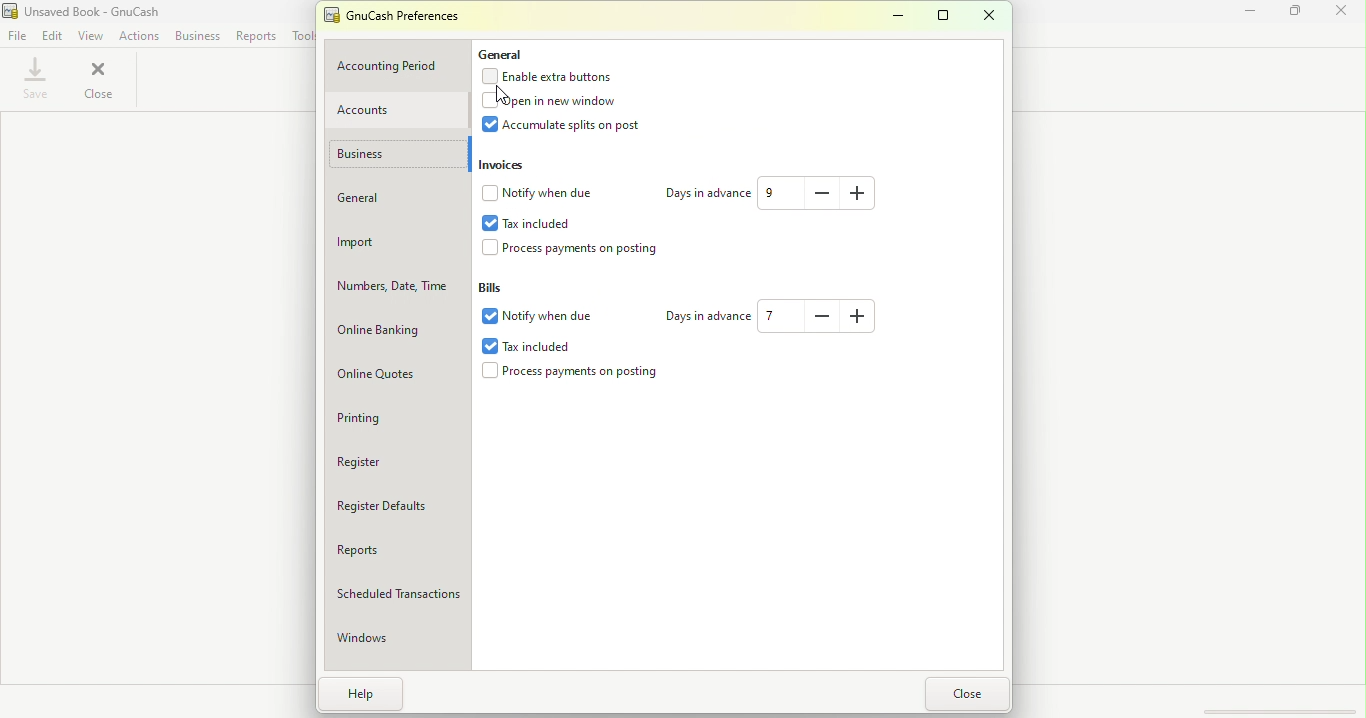 The height and width of the screenshot is (718, 1366). I want to click on Decrease, so click(813, 194).